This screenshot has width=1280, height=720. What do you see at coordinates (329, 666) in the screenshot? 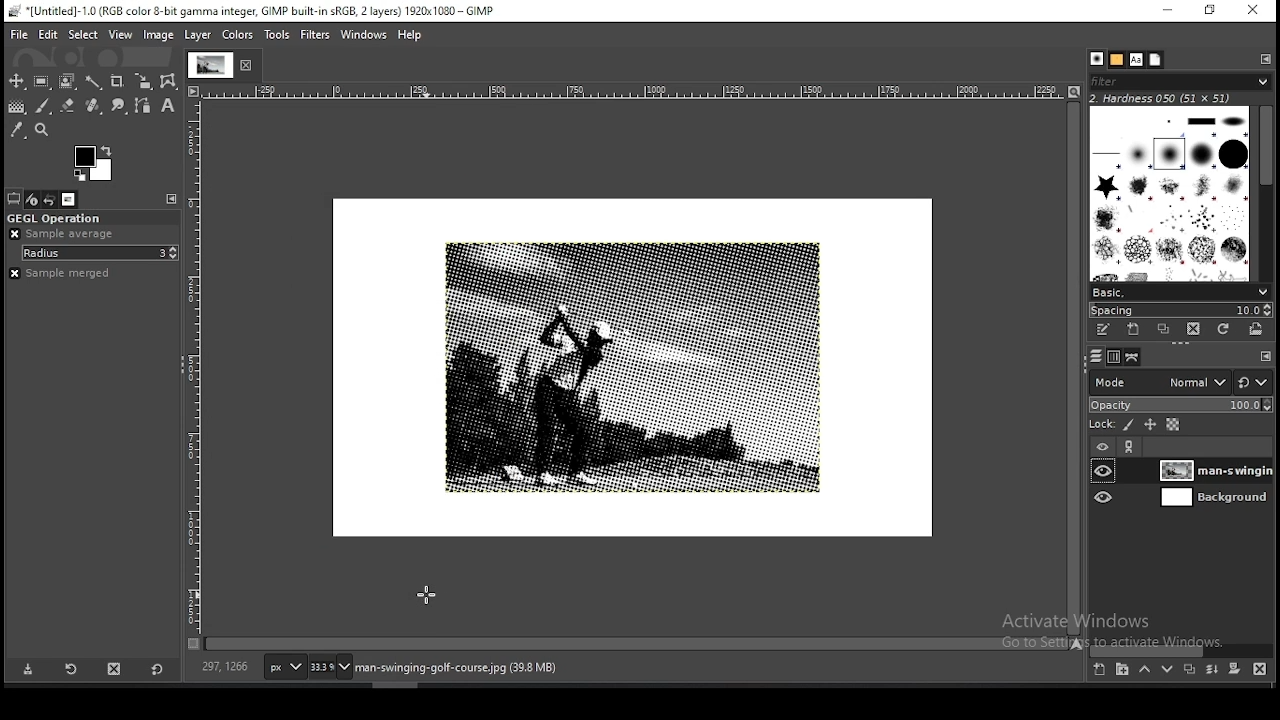
I see `zoom status` at bounding box center [329, 666].